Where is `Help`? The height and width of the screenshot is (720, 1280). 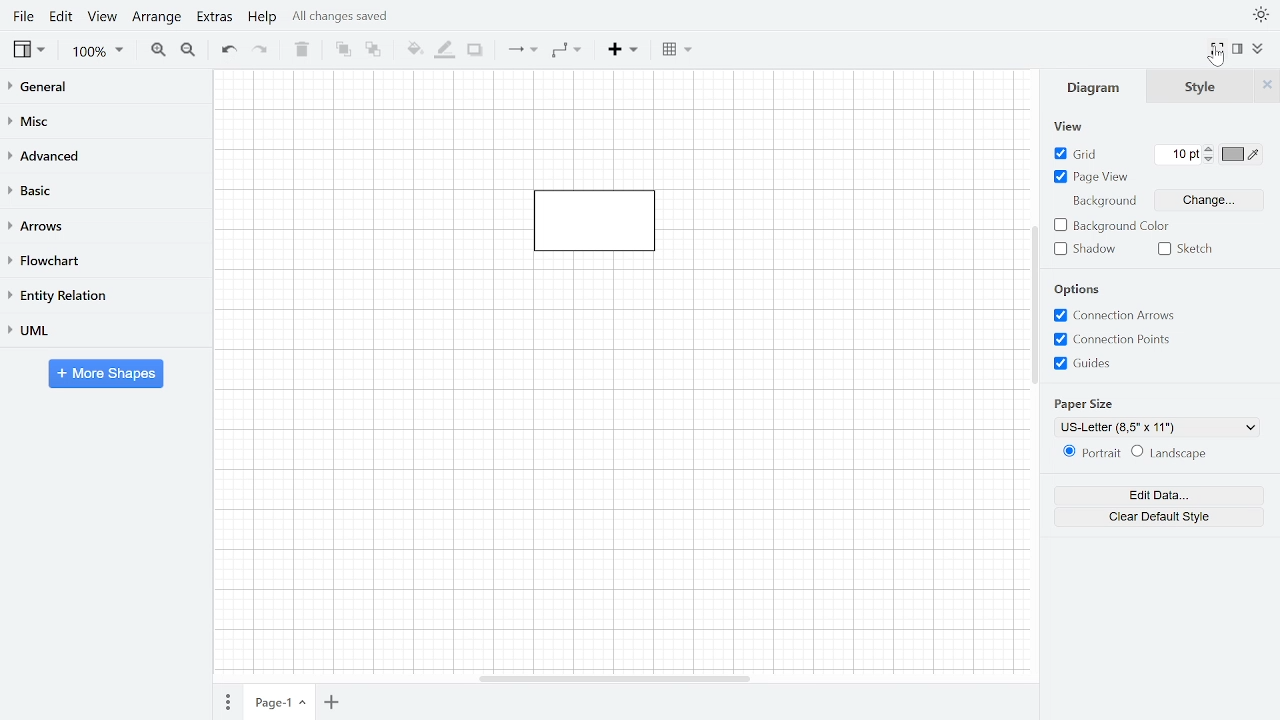
Help is located at coordinates (262, 19).